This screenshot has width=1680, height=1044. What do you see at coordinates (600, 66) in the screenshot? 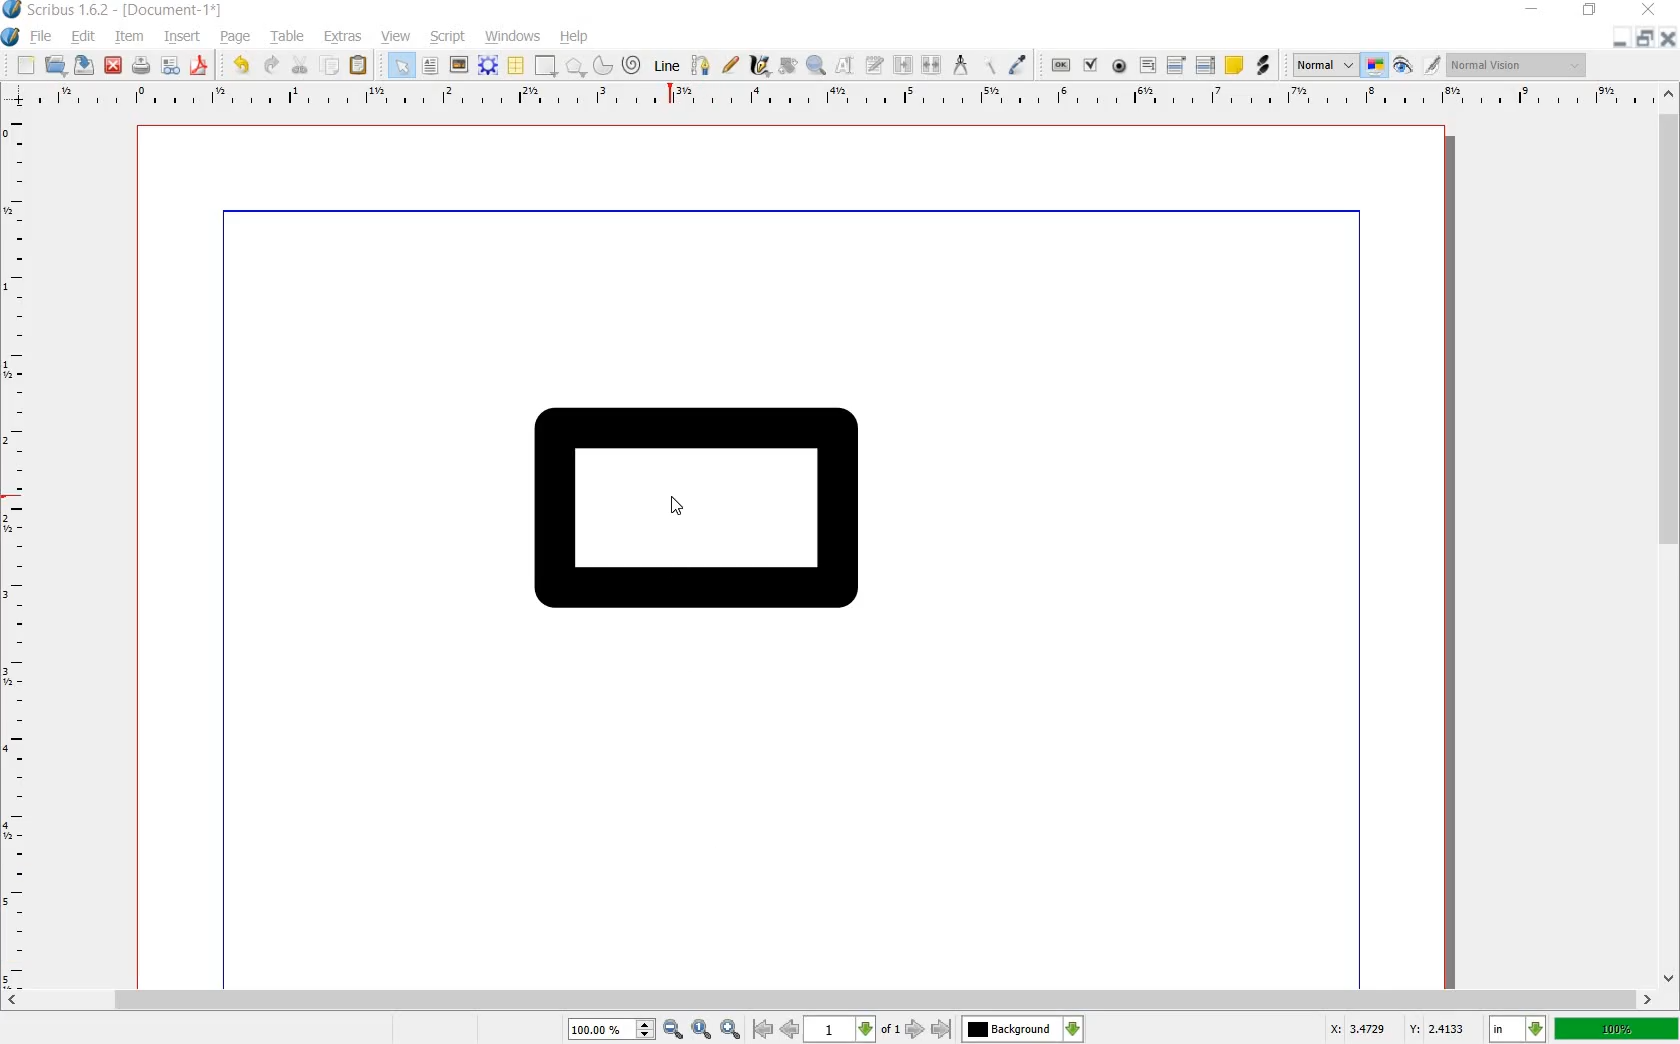
I see `arc` at bounding box center [600, 66].